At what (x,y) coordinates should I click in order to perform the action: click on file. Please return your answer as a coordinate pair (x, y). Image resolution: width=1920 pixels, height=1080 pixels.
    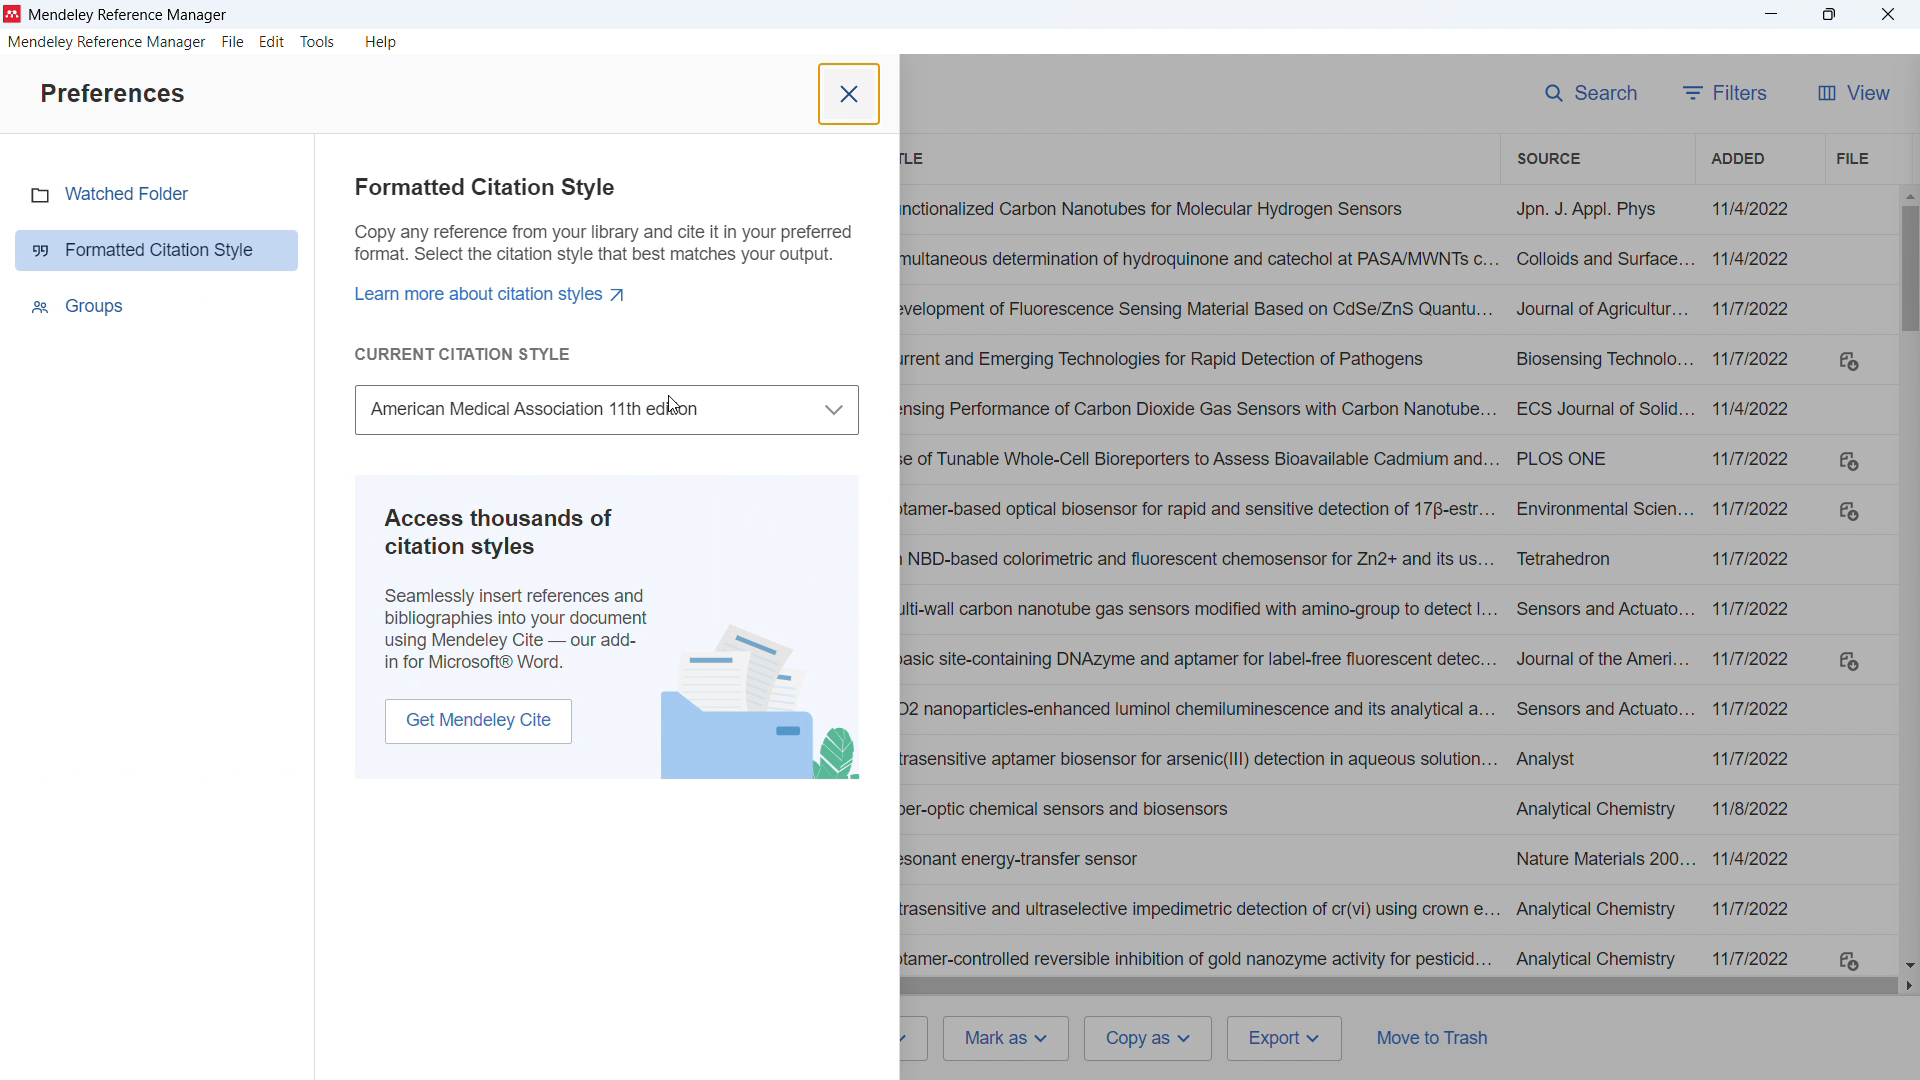
    Looking at the image, I should click on (233, 43).